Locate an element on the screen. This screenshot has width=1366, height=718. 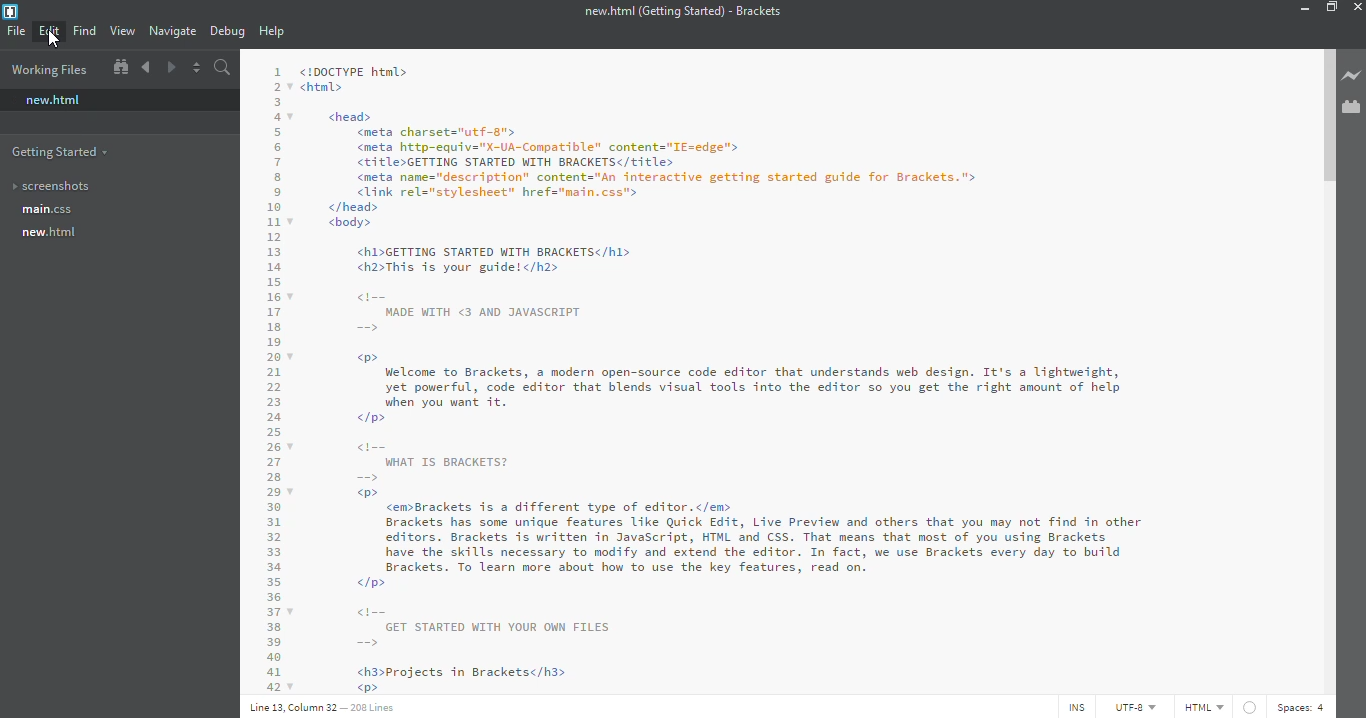
code line is located at coordinates (274, 374).